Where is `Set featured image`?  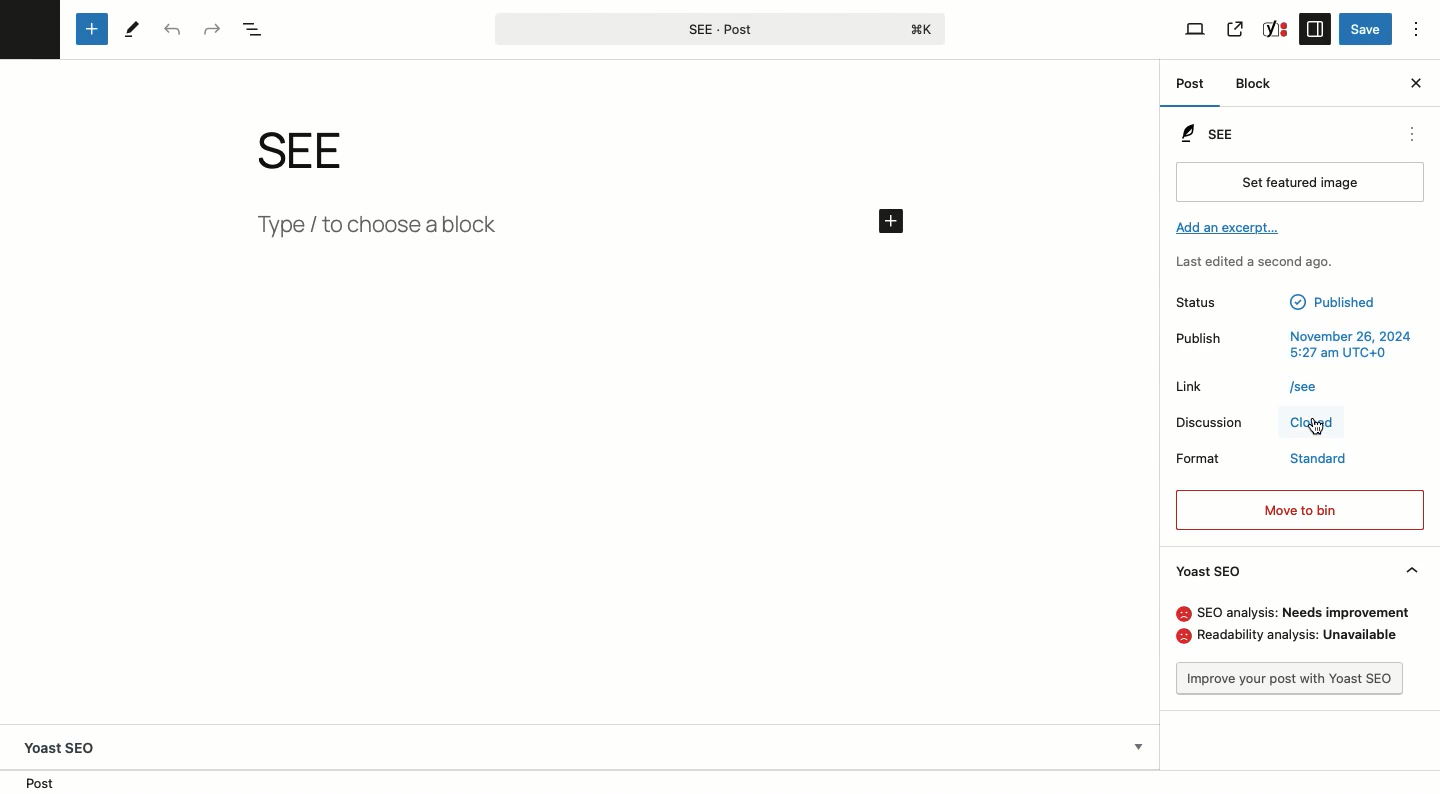 Set featured image is located at coordinates (1299, 184).